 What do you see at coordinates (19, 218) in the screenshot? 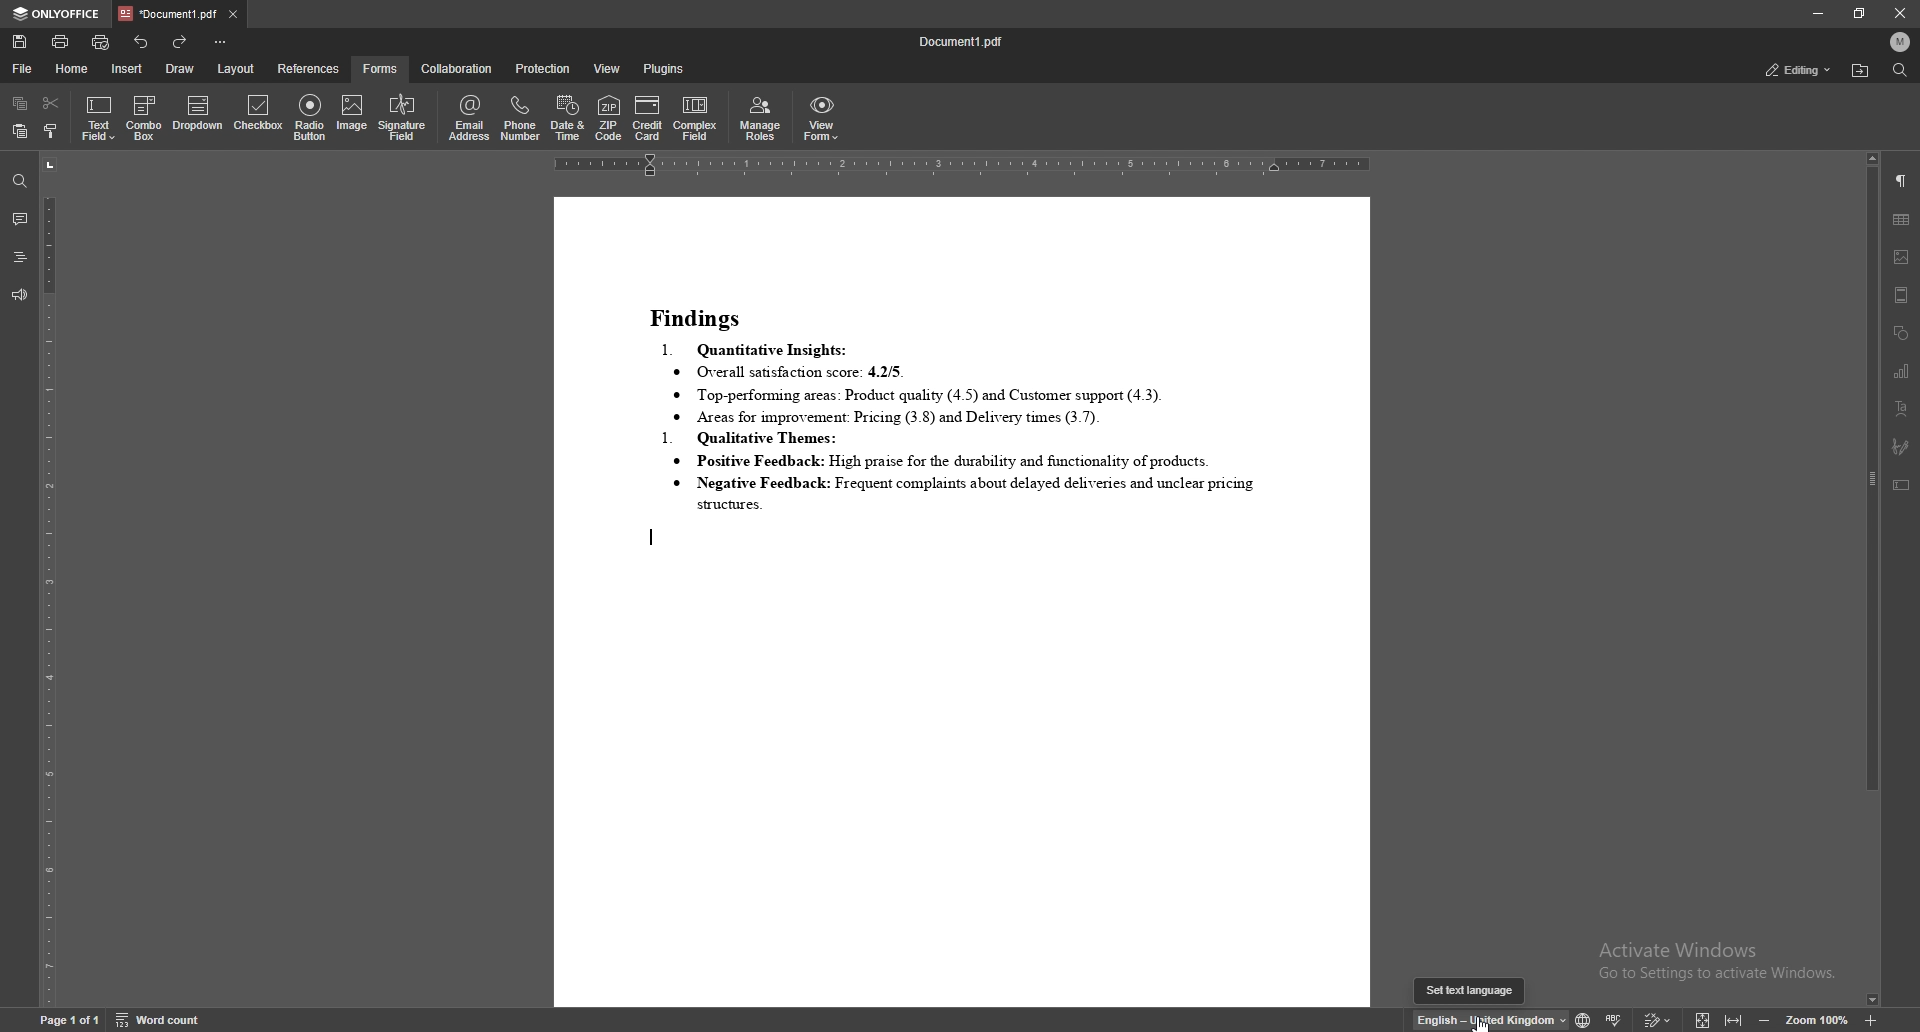
I see `comment` at bounding box center [19, 218].